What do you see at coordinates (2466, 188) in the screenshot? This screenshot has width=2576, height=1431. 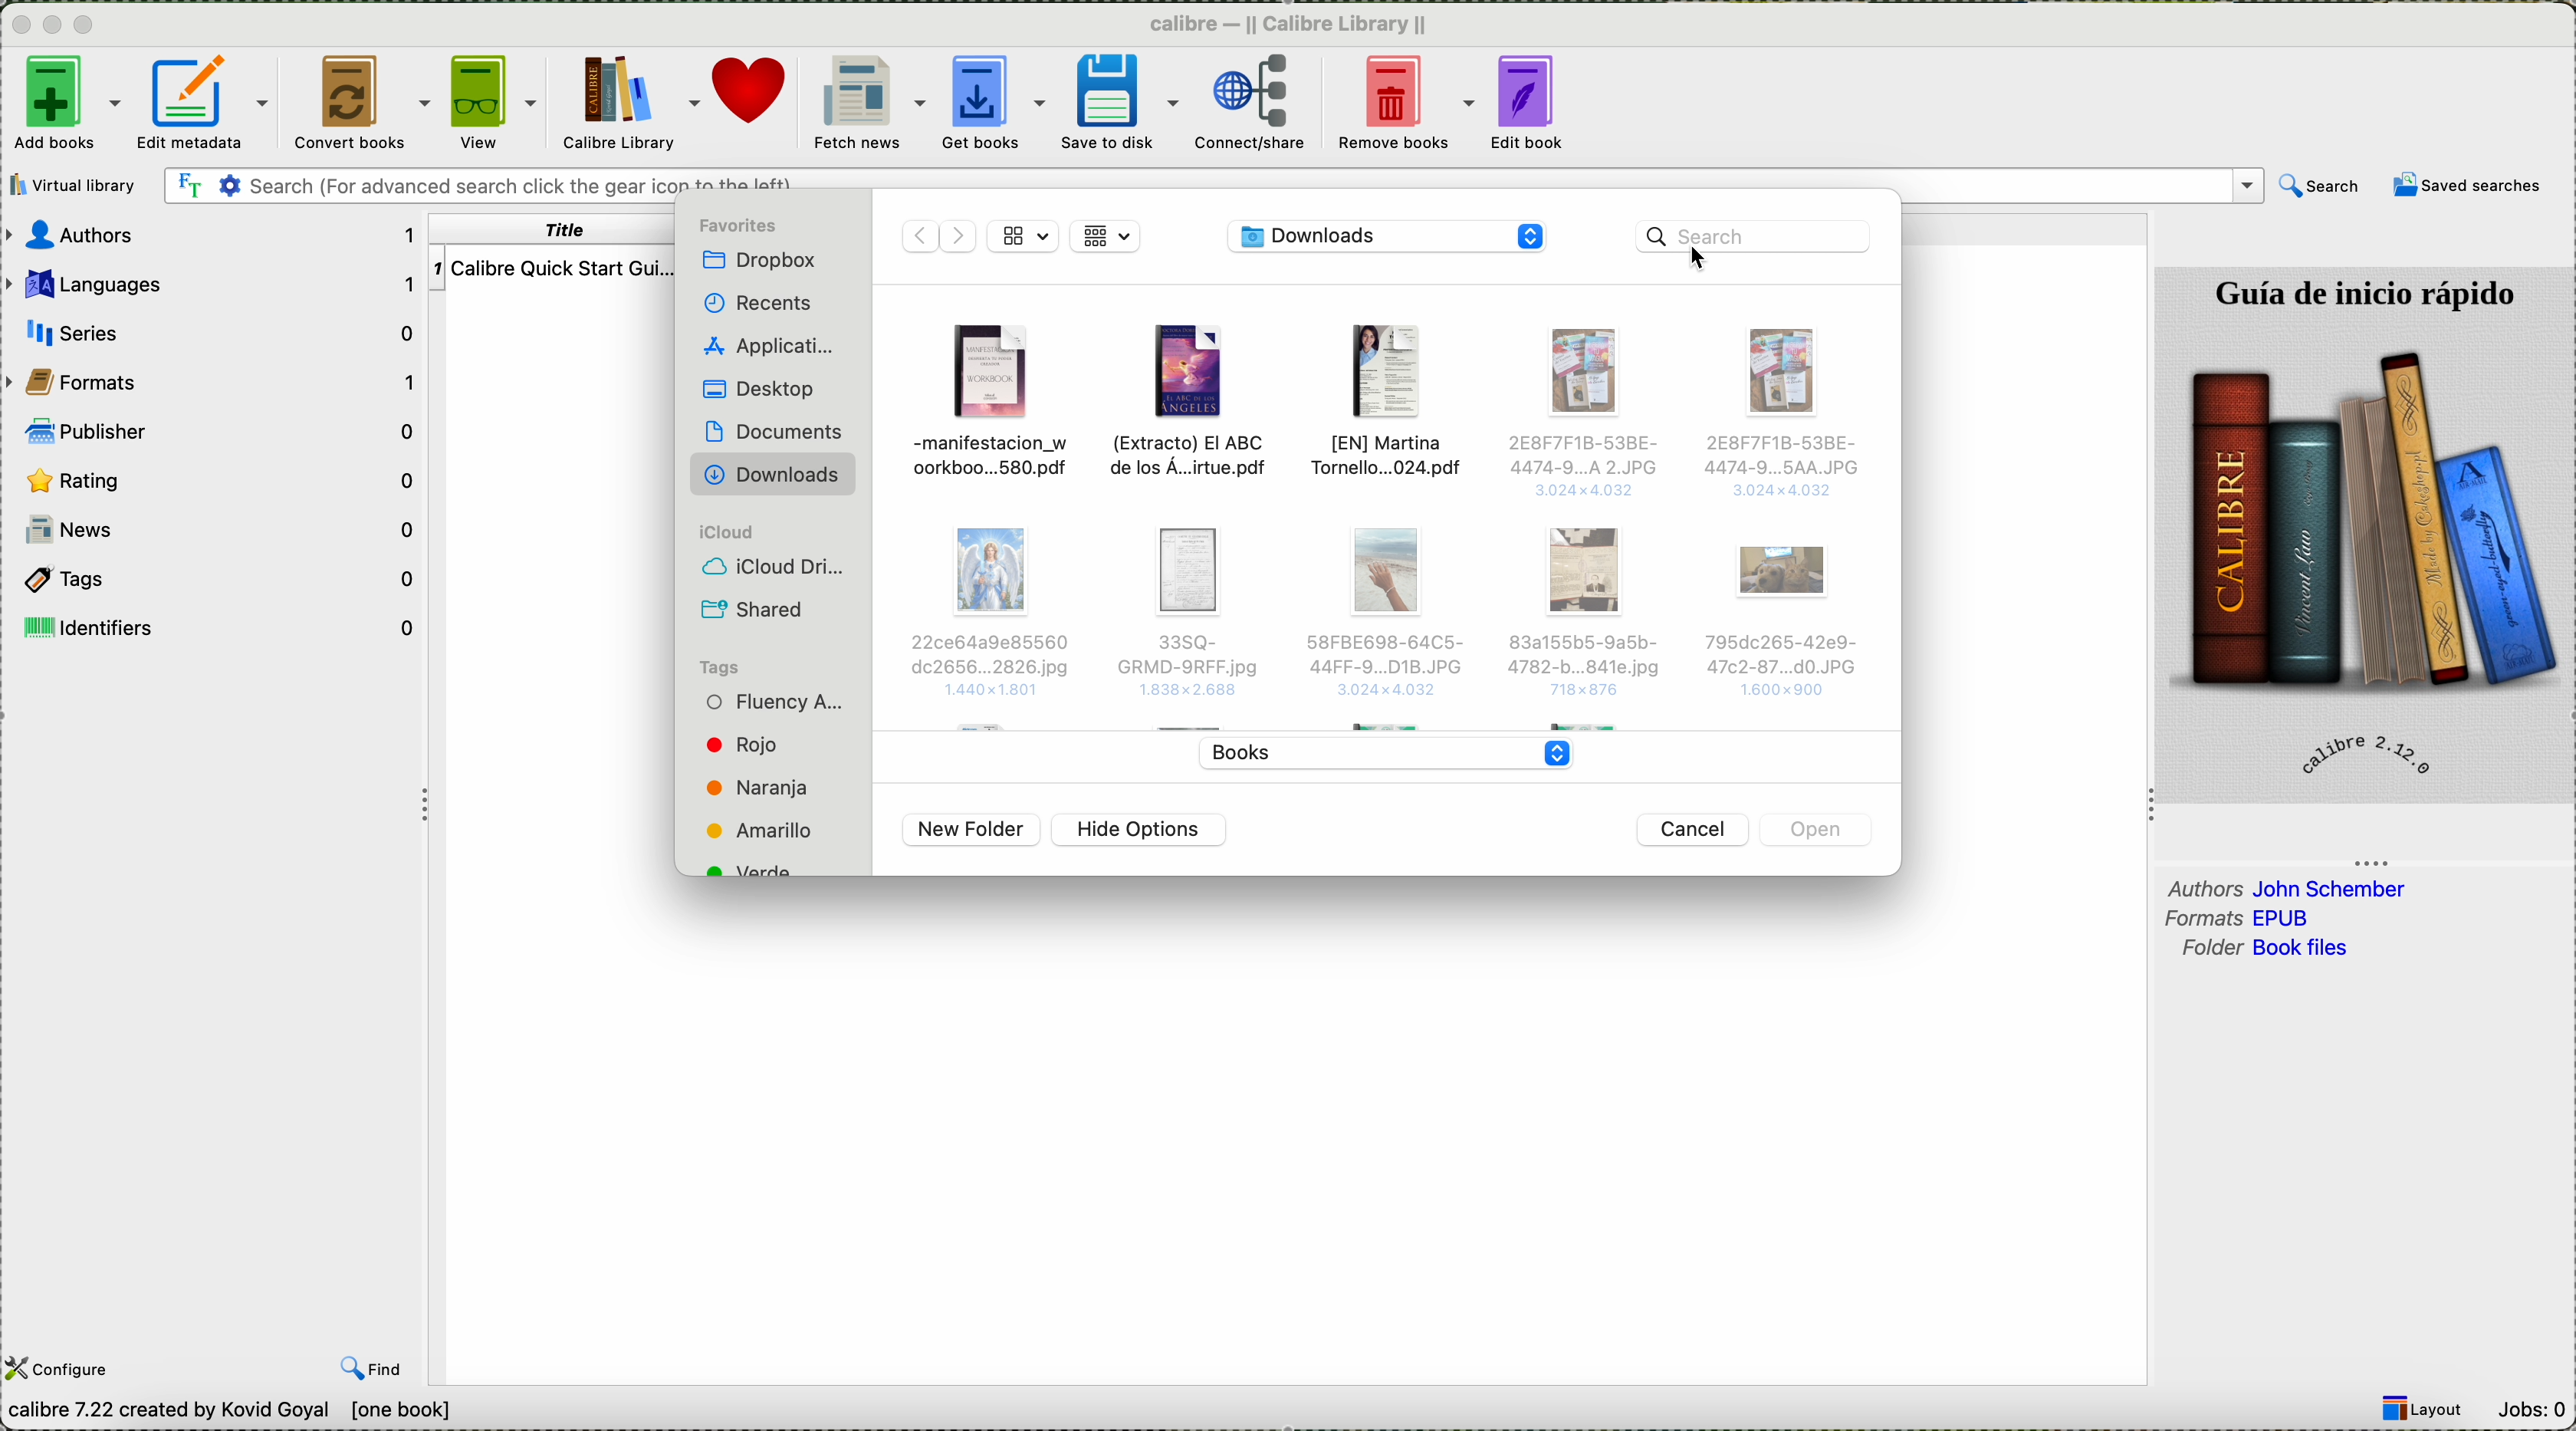 I see `saved searches` at bounding box center [2466, 188].